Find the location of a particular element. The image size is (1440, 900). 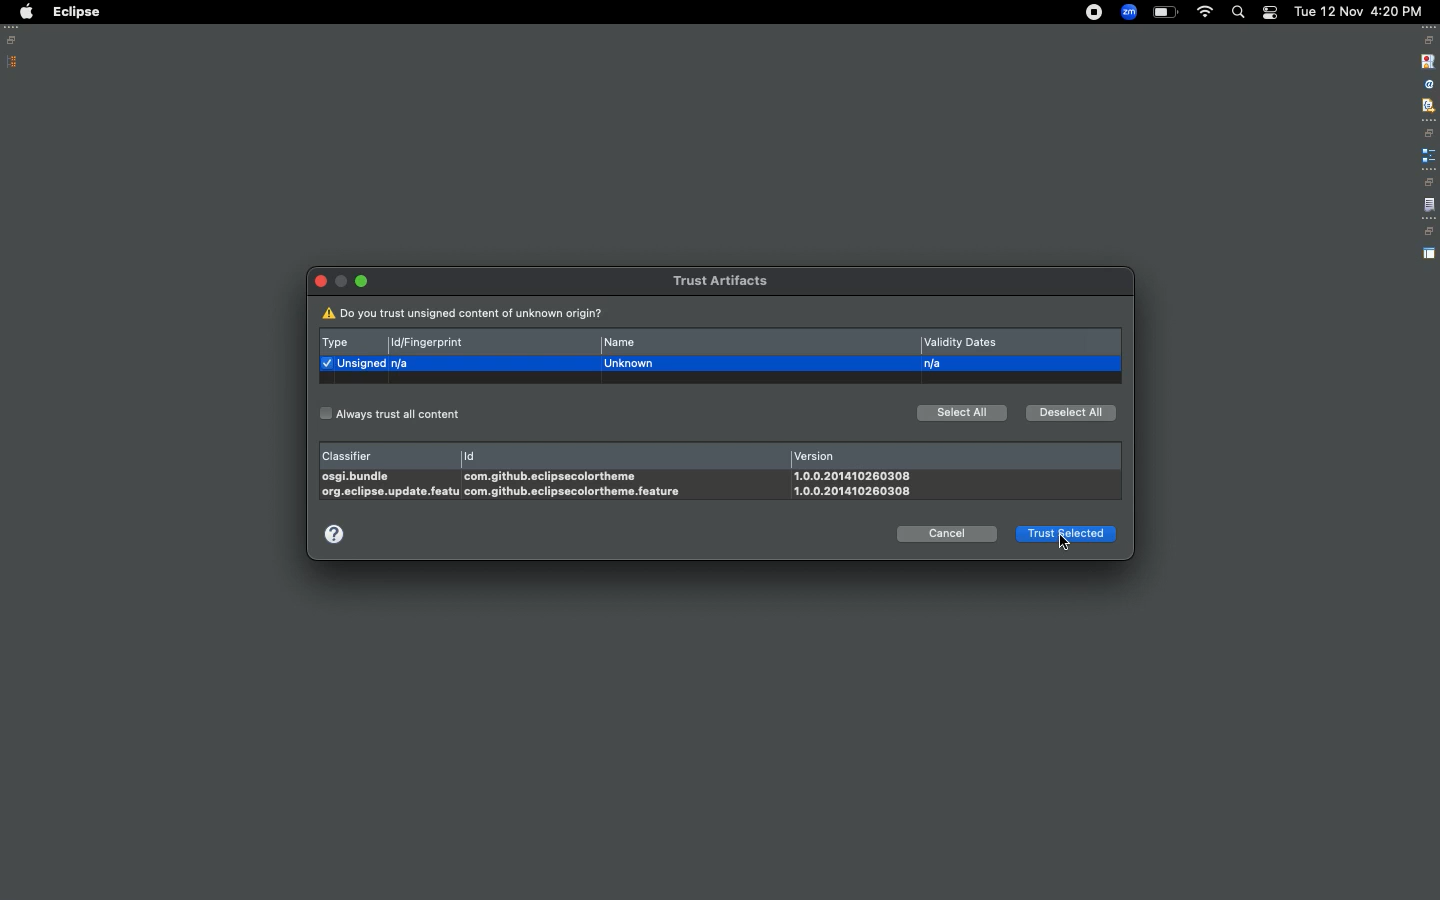

Package explorer is located at coordinates (13, 62).